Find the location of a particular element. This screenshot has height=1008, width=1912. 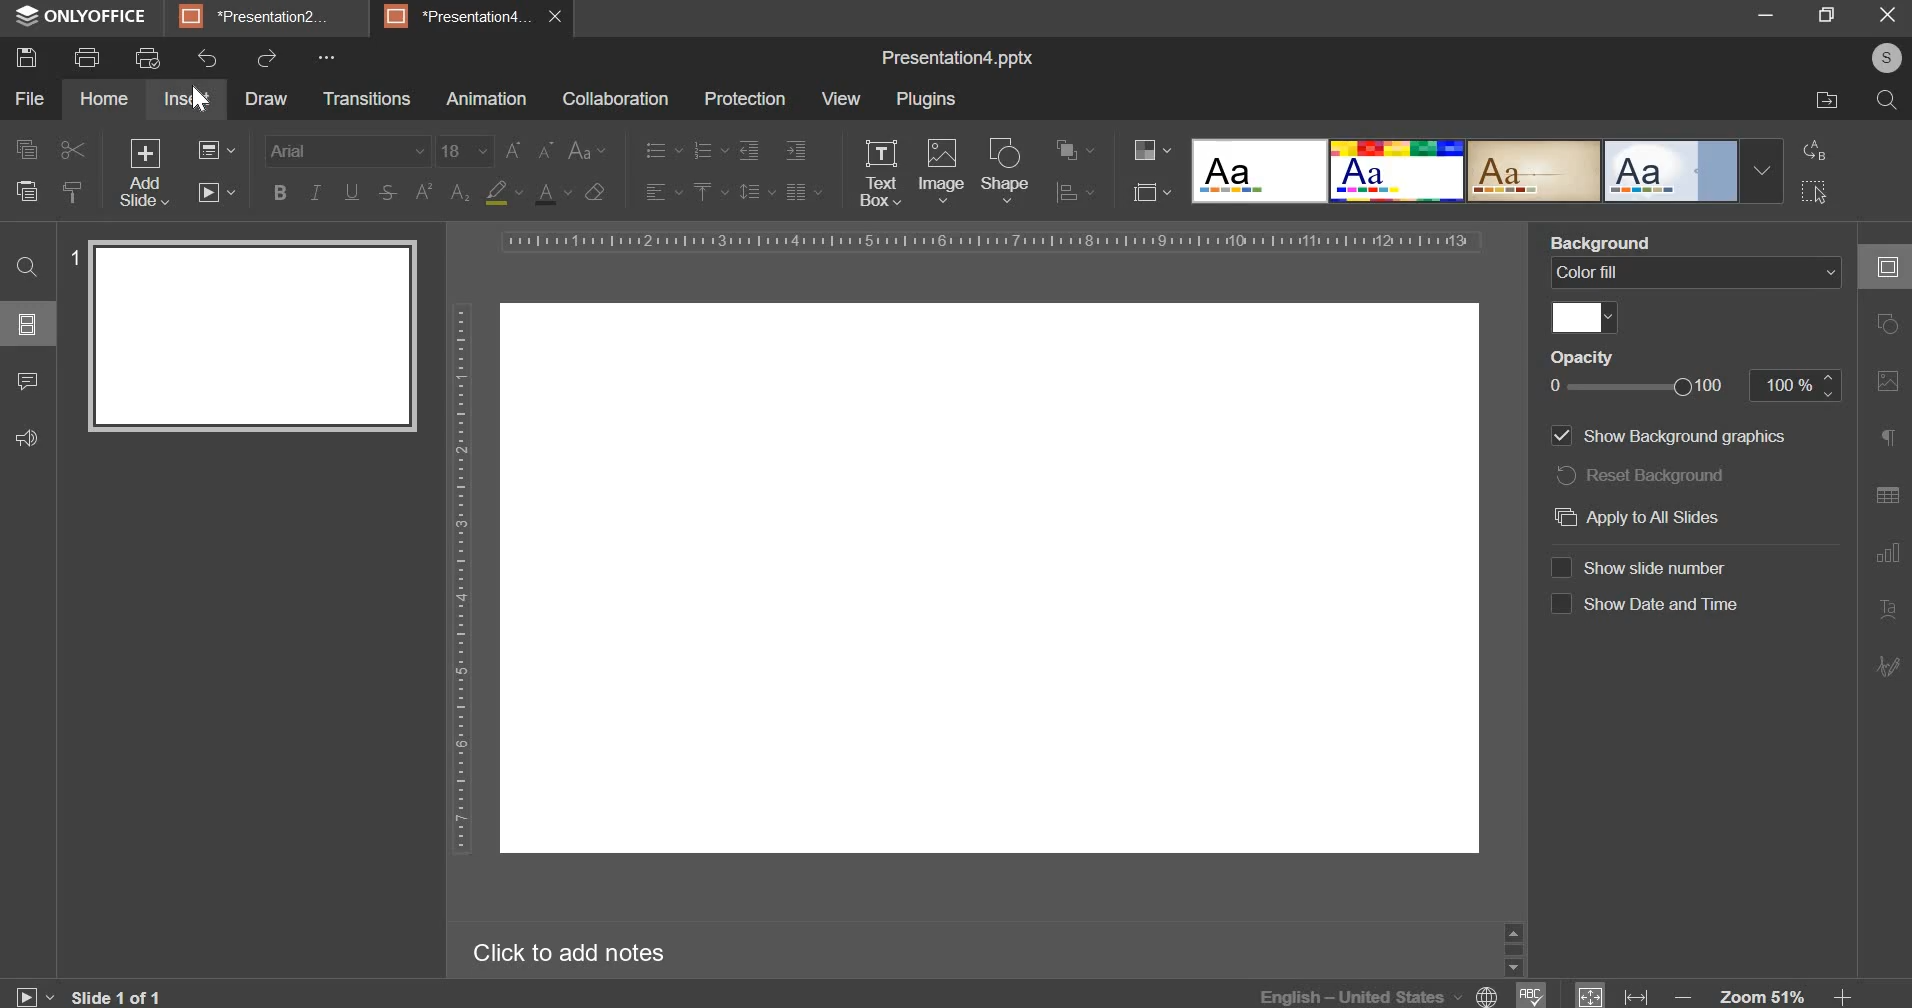

types of slides is located at coordinates (1488, 168).